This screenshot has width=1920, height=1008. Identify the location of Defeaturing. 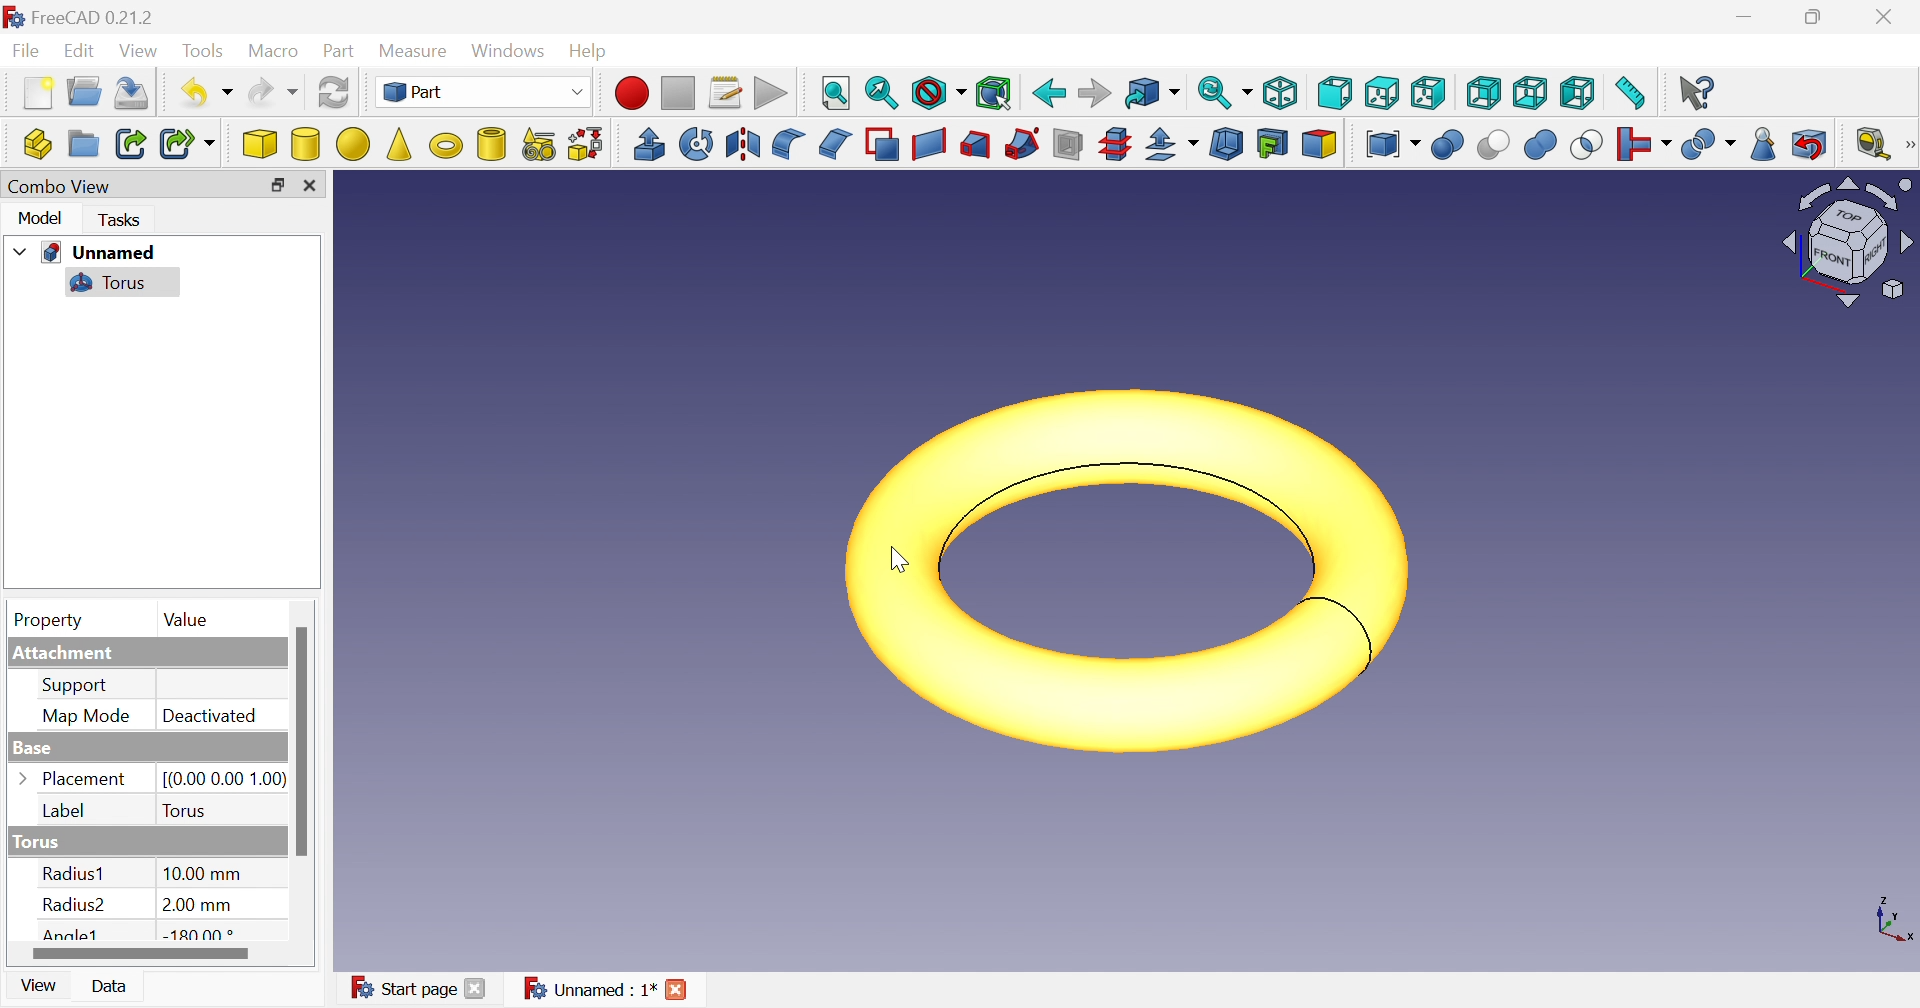
(1810, 144).